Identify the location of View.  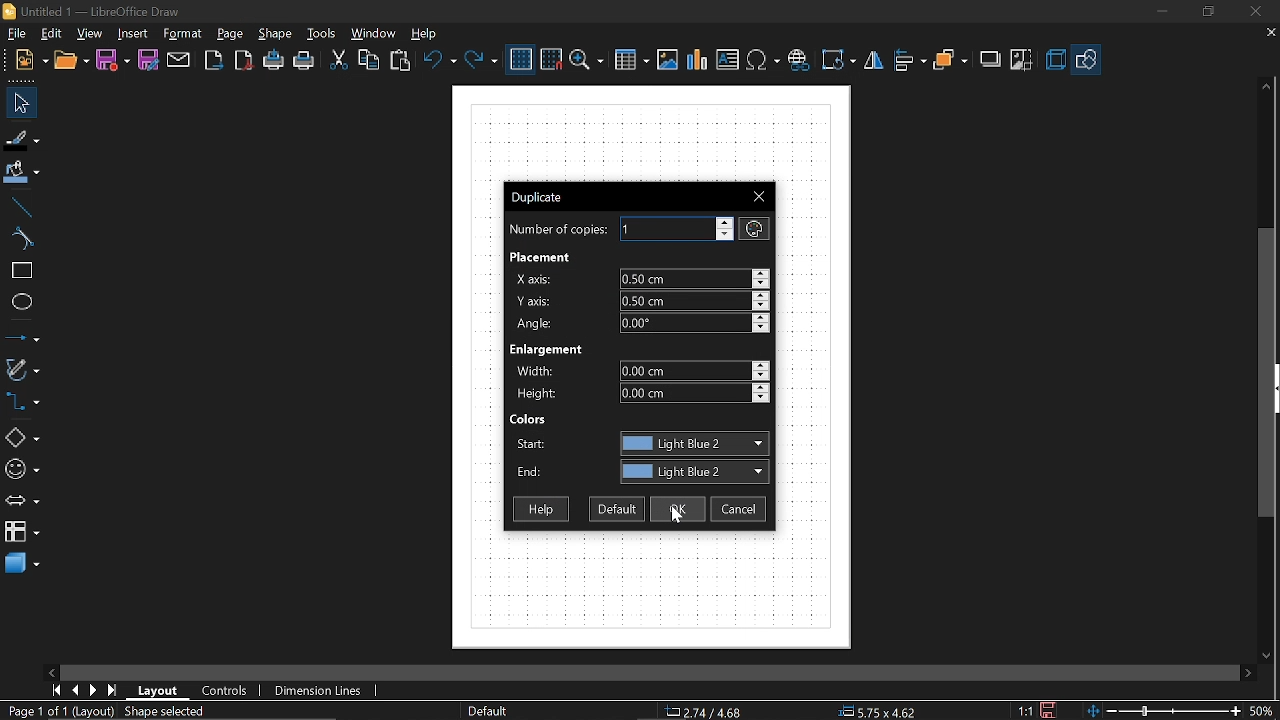
(90, 33).